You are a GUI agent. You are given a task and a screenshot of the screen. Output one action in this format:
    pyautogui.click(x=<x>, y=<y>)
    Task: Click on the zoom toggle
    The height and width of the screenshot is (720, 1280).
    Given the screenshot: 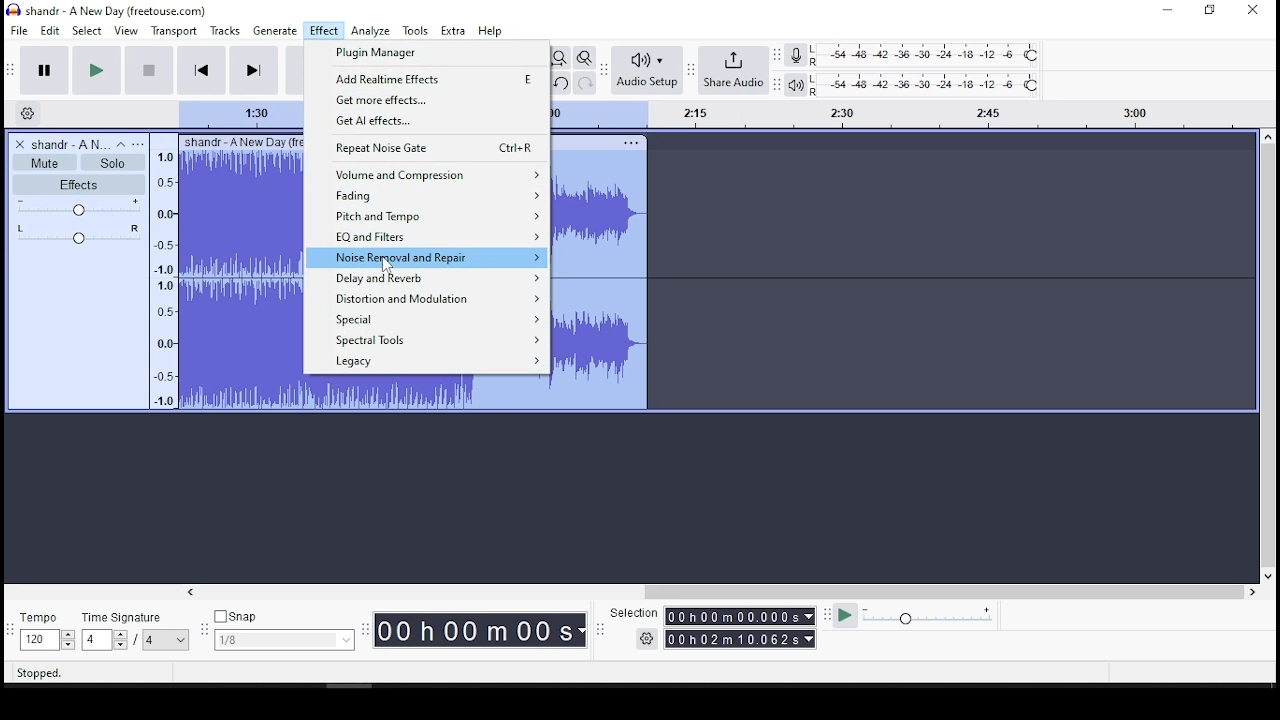 What is the action you would take?
    pyautogui.click(x=585, y=57)
    